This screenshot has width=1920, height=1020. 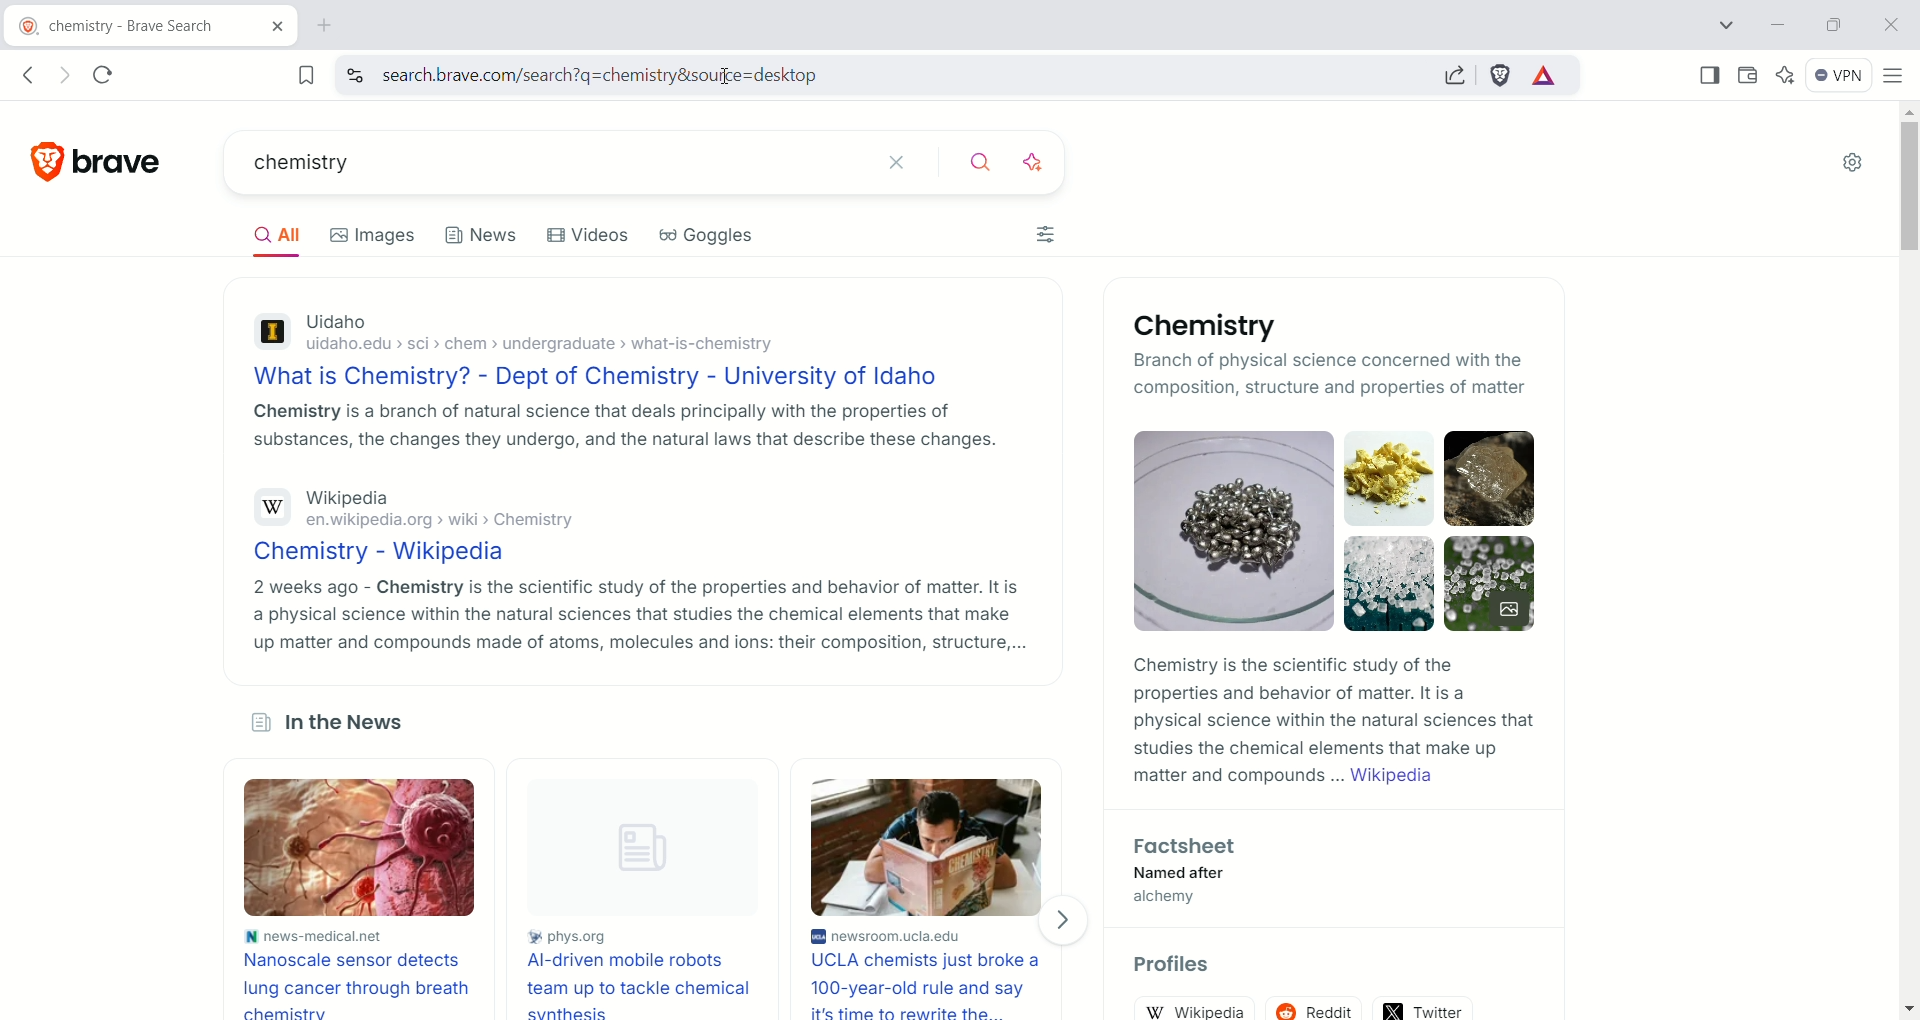 What do you see at coordinates (1176, 965) in the screenshot?
I see `profiles` at bounding box center [1176, 965].